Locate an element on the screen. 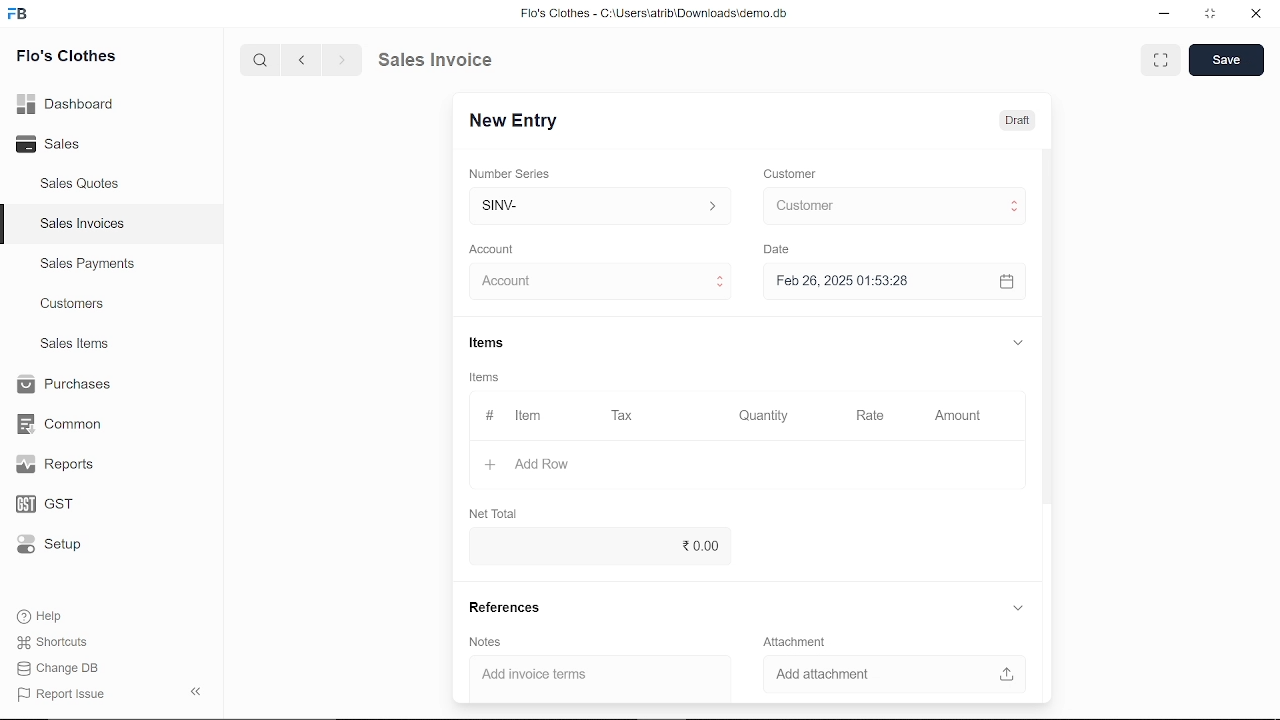 This screenshot has width=1280, height=720. Sales Items is located at coordinates (74, 346).